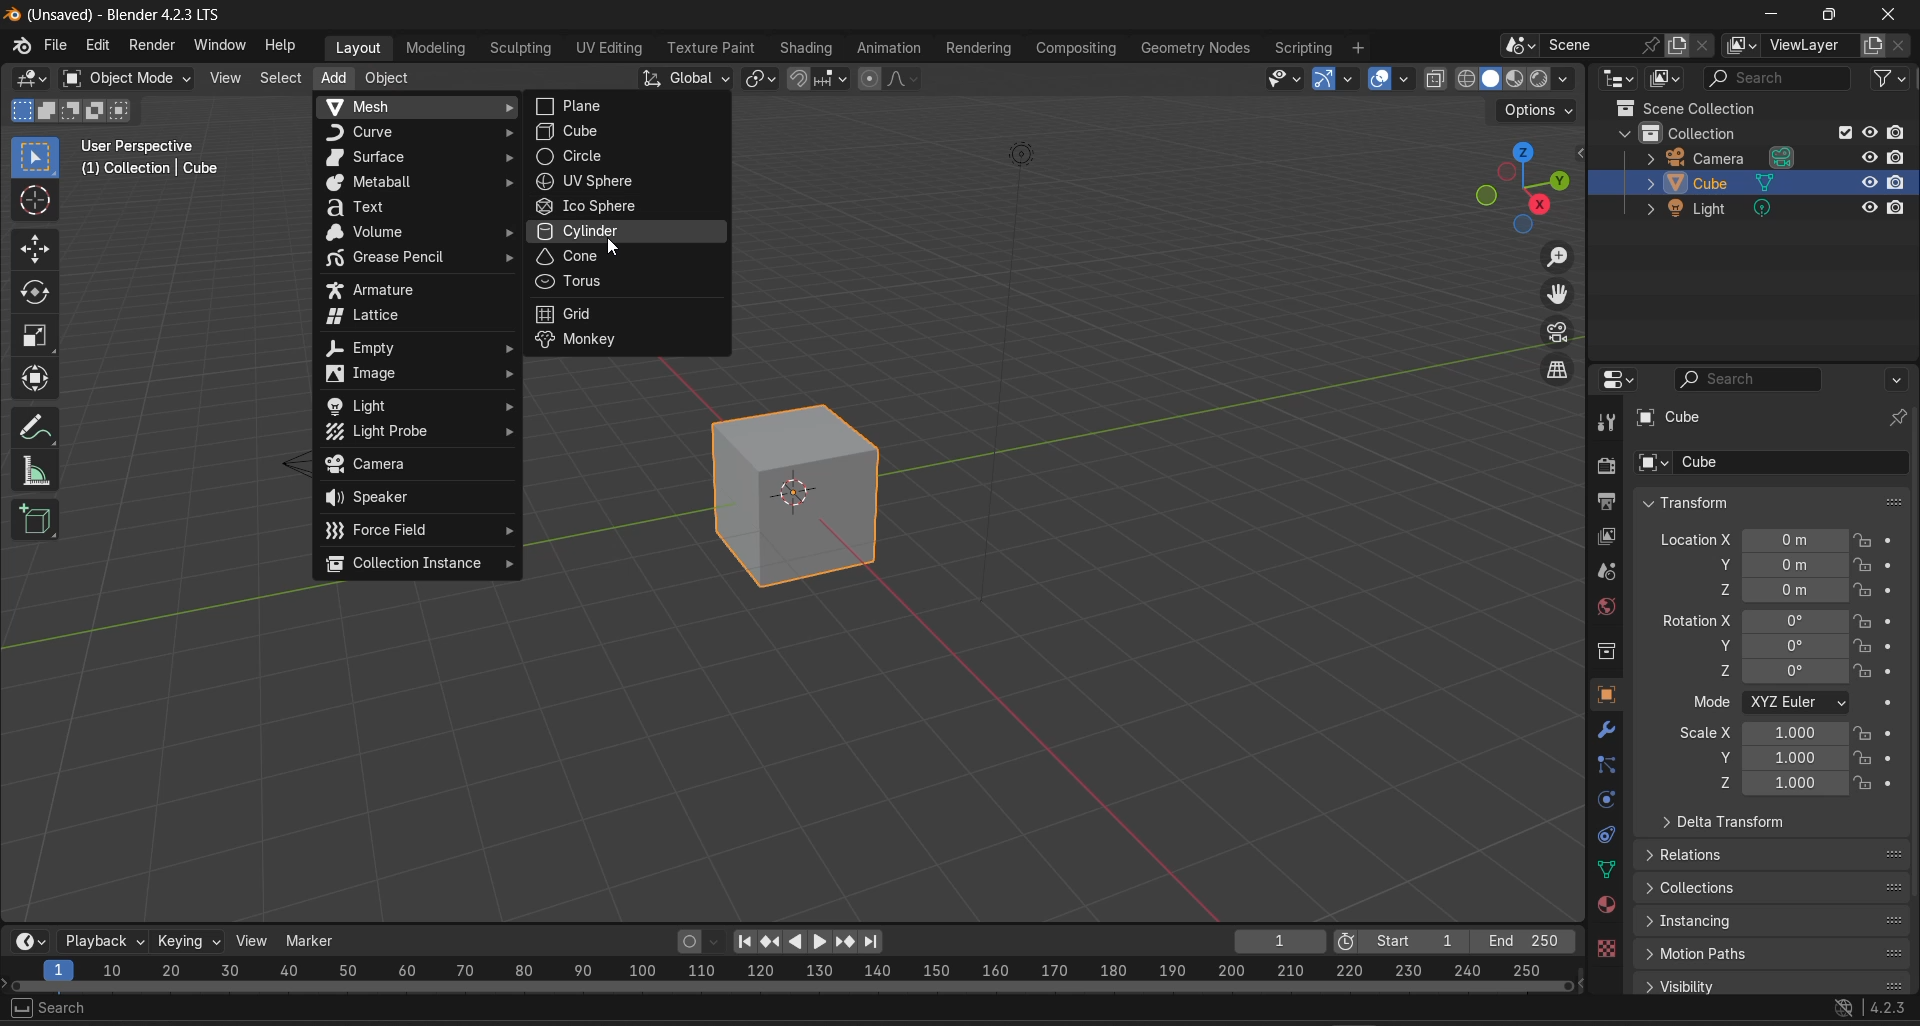 This screenshot has width=1920, height=1026. Describe the element at coordinates (1892, 784) in the screenshot. I see `animate property` at that location.